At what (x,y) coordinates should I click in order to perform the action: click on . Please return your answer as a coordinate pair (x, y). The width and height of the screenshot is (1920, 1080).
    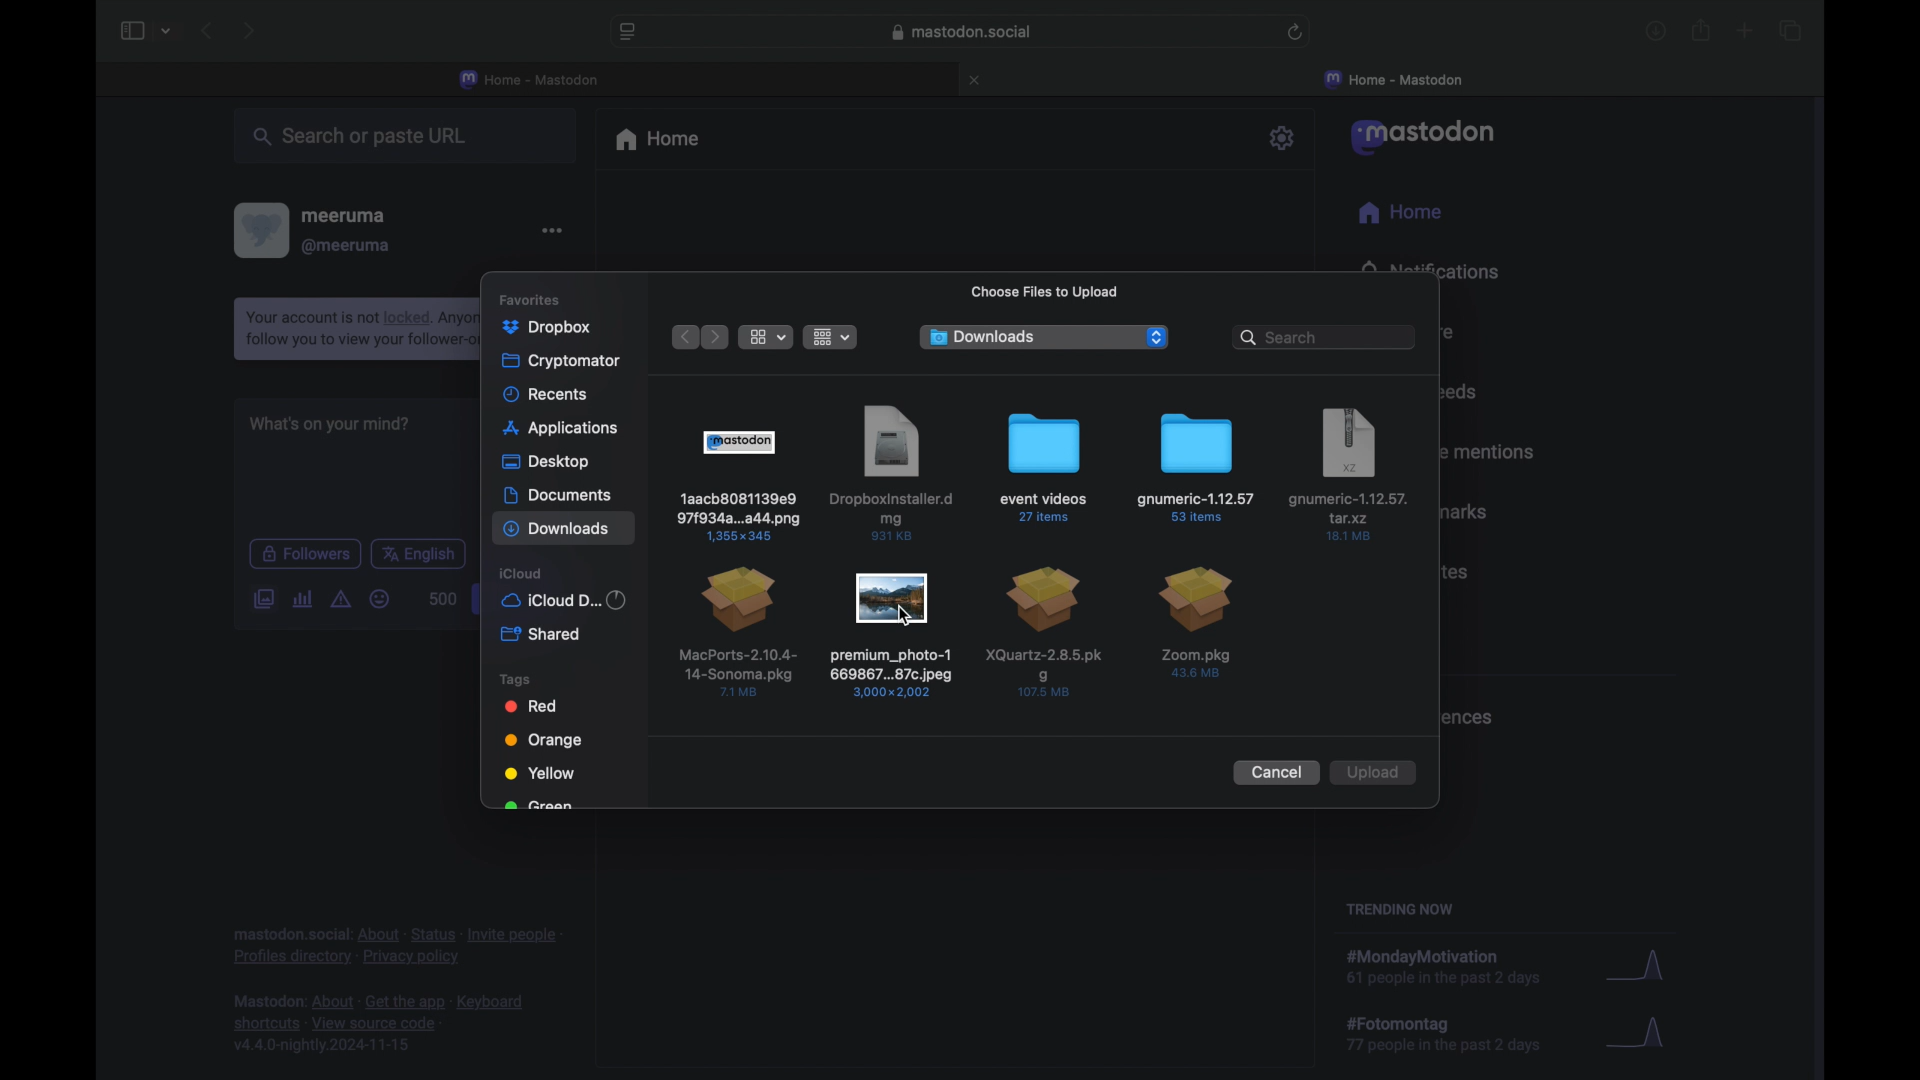
    Looking at the image, I should click on (559, 362).